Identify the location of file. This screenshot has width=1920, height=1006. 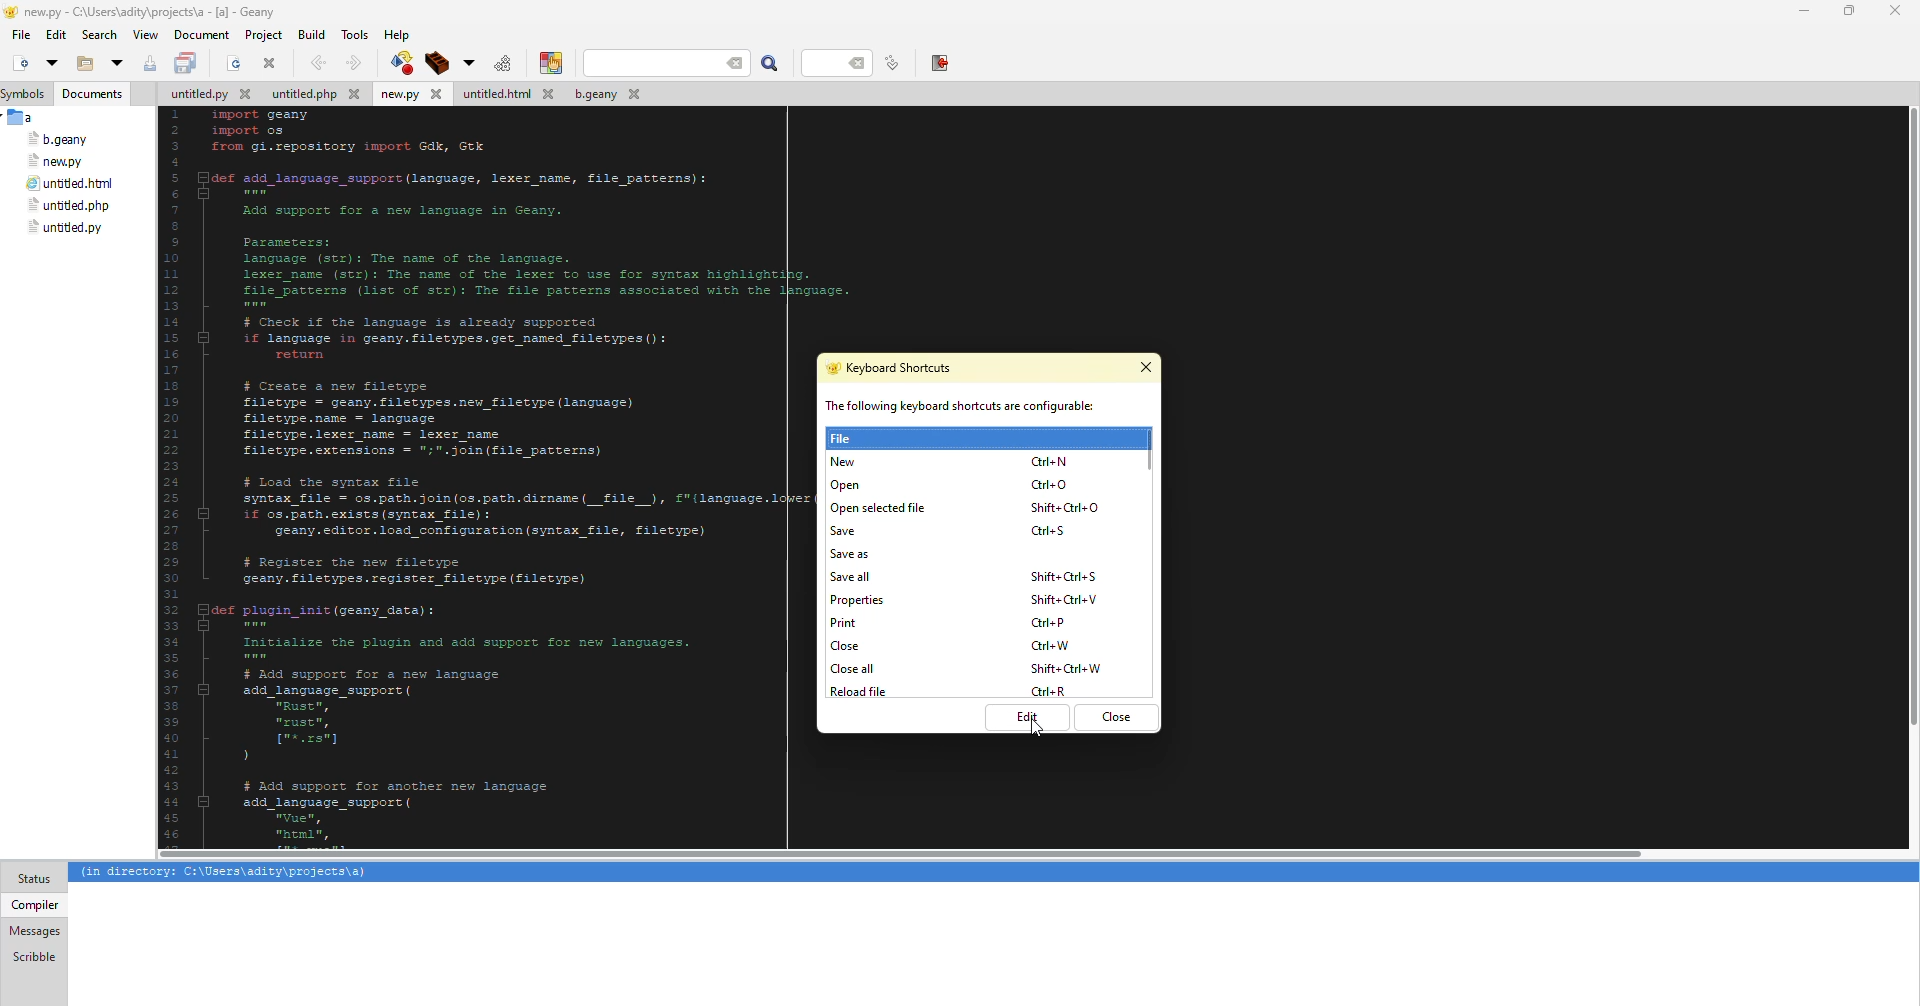
(410, 95).